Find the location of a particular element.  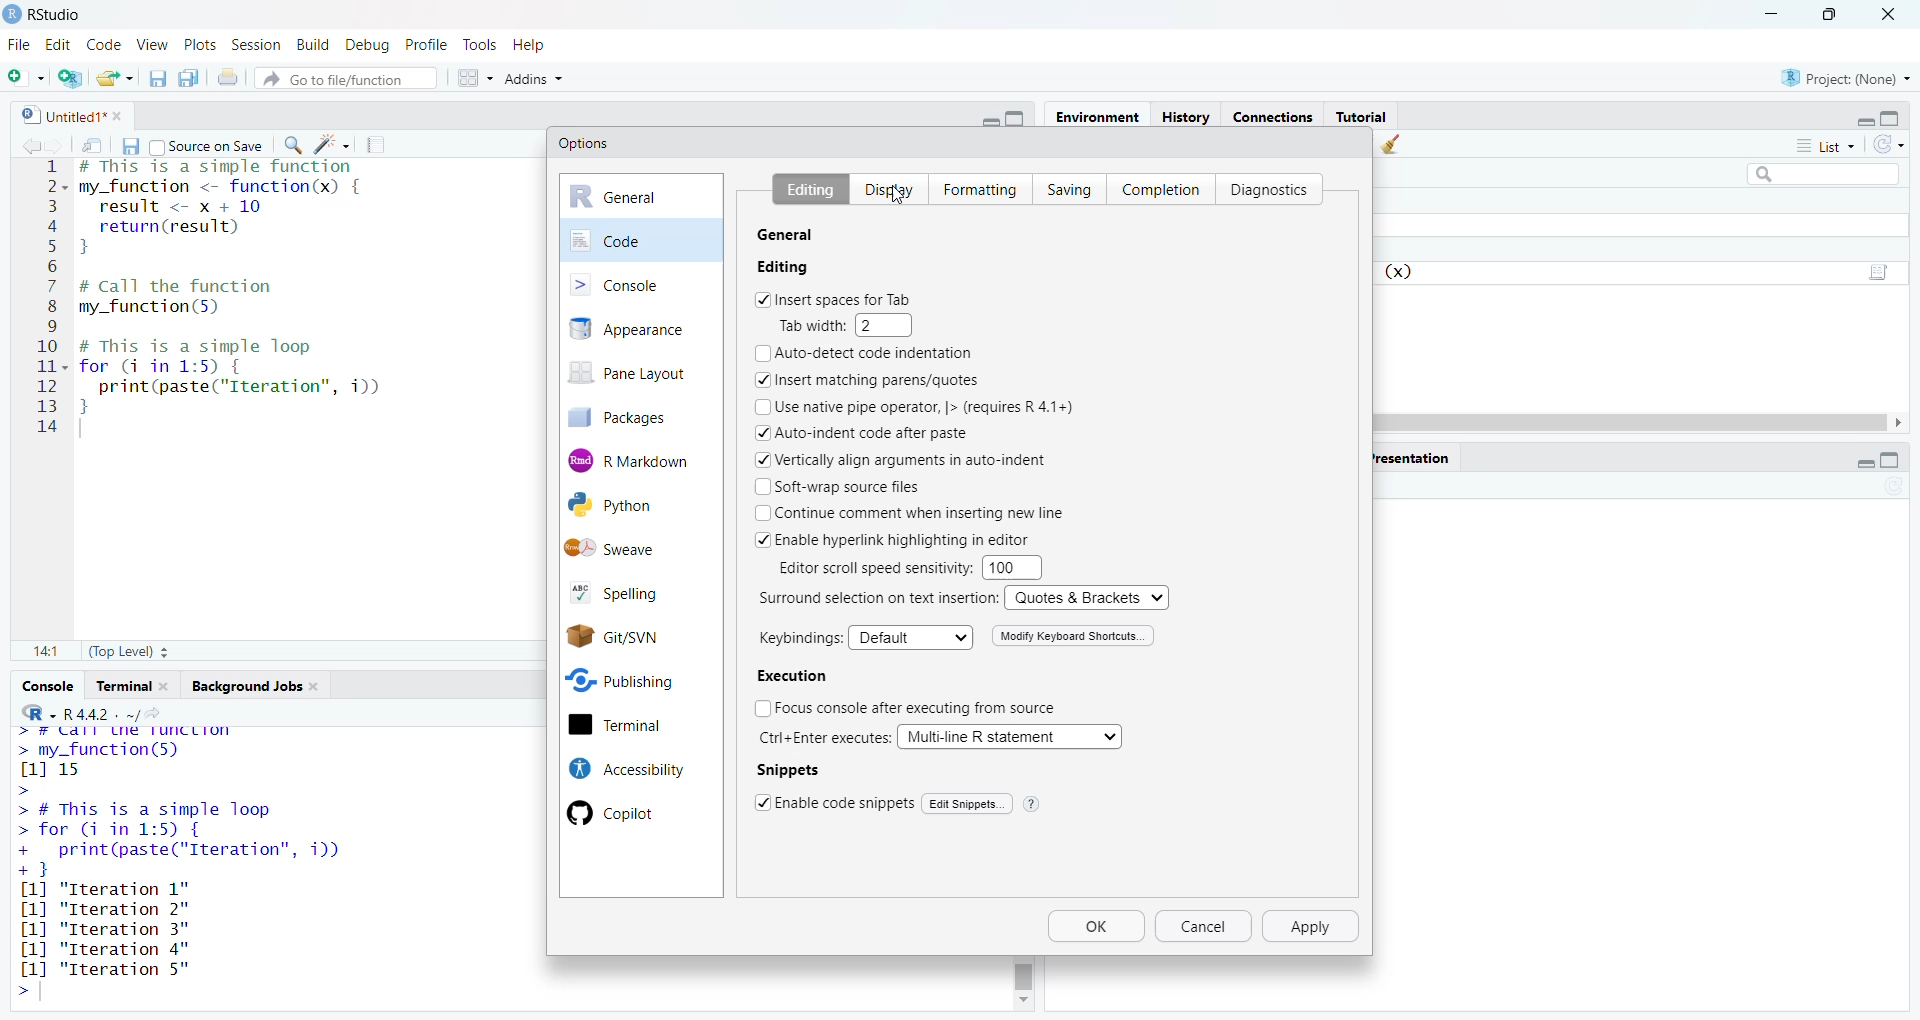

Formatting is located at coordinates (979, 190).